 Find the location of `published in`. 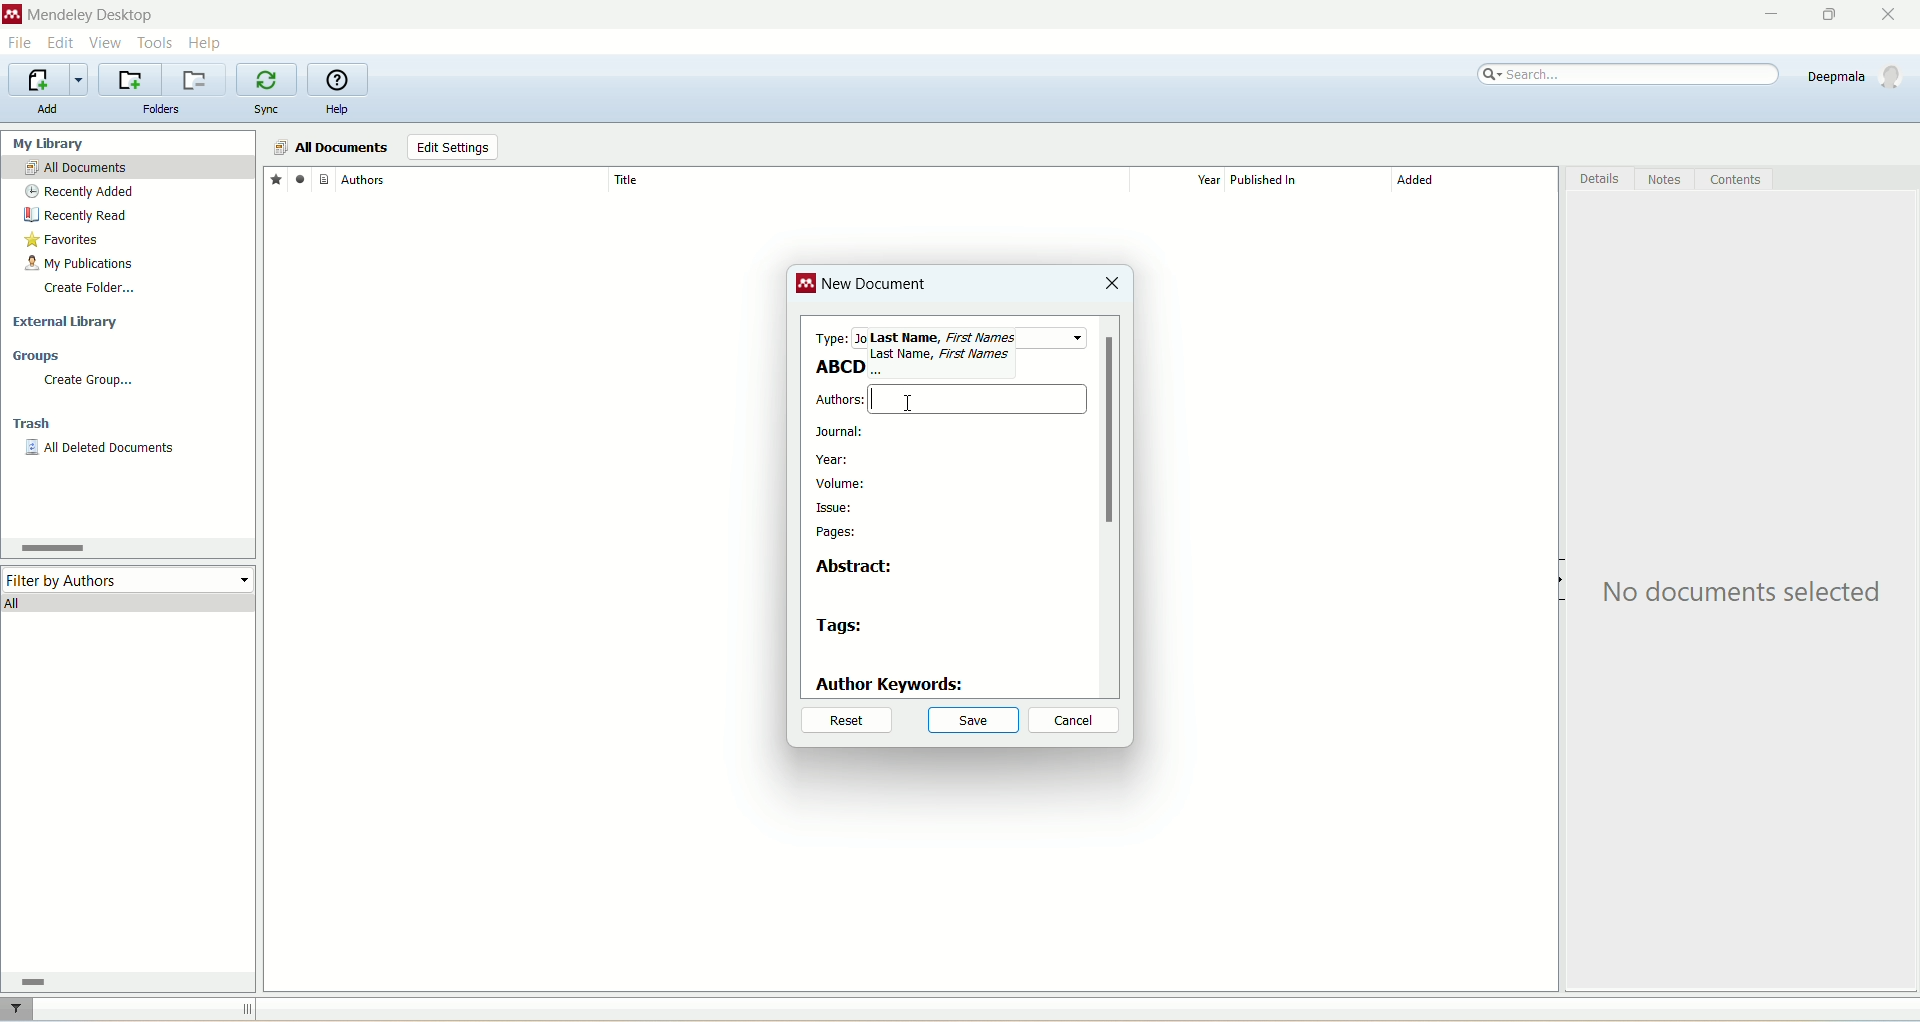

published in is located at coordinates (1300, 180).